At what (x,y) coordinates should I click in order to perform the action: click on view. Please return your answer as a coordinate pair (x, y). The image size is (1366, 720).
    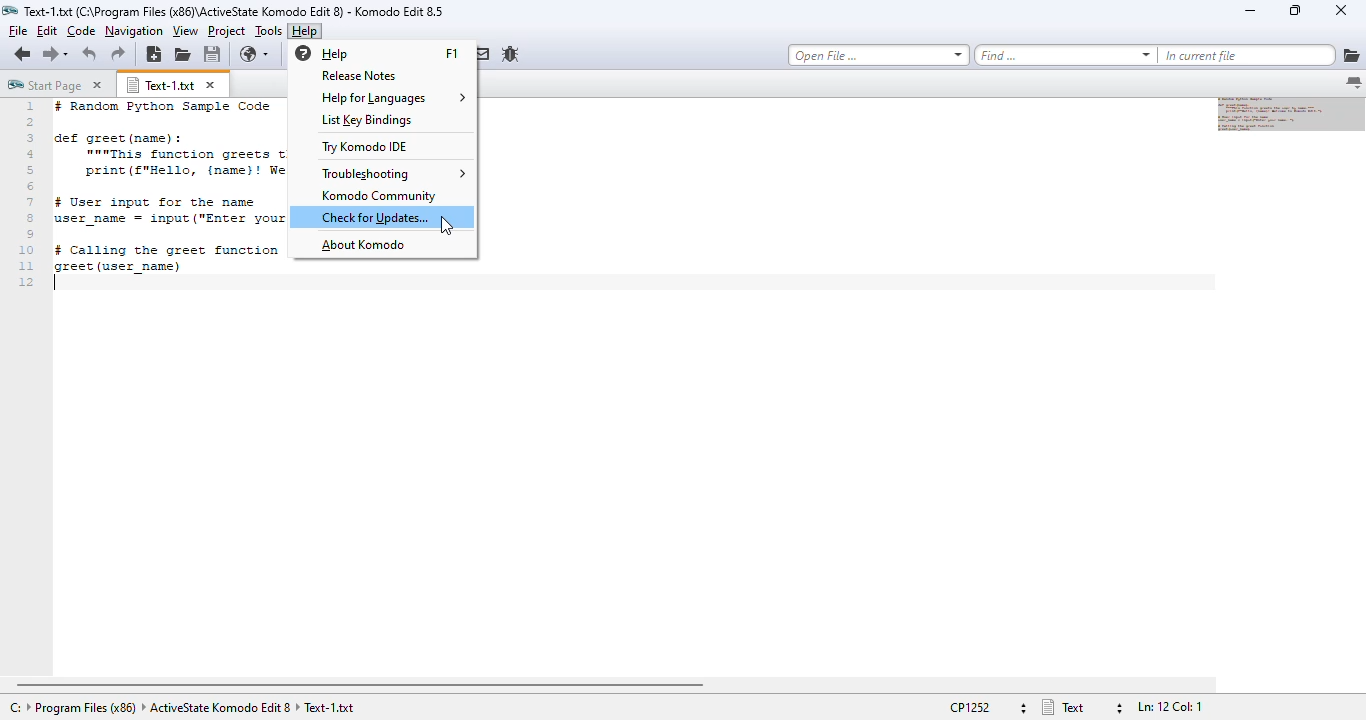
    Looking at the image, I should click on (185, 31).